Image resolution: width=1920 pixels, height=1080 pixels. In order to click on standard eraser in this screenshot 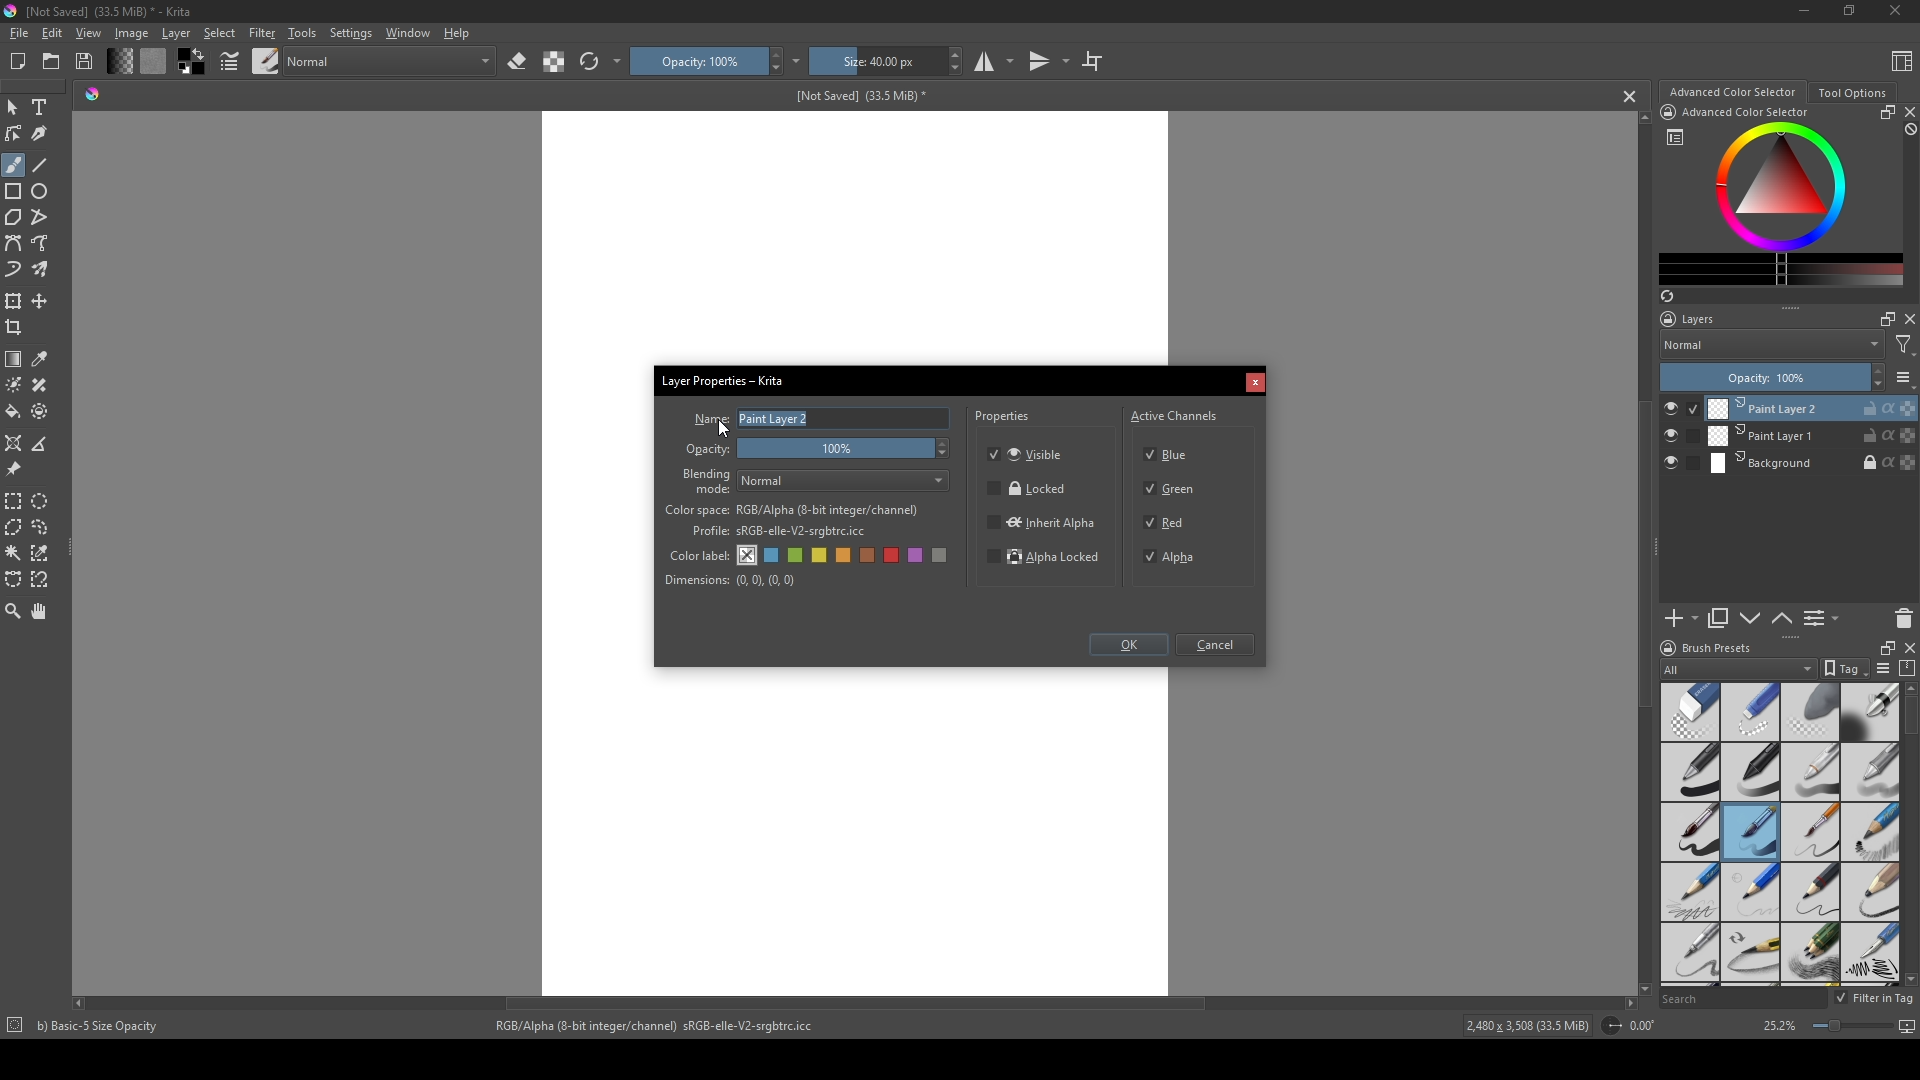, I will do `click(1689, 711)`.